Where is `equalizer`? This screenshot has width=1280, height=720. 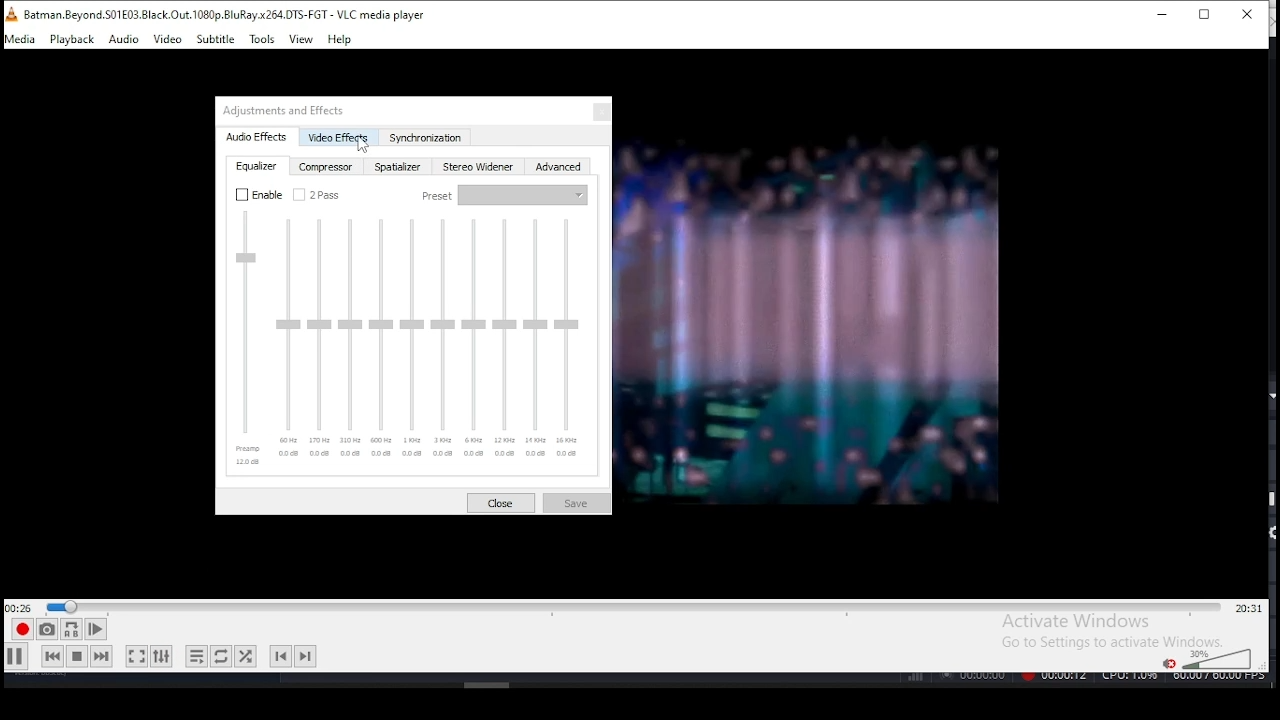
equalizer is located at coordinates (257, 166).